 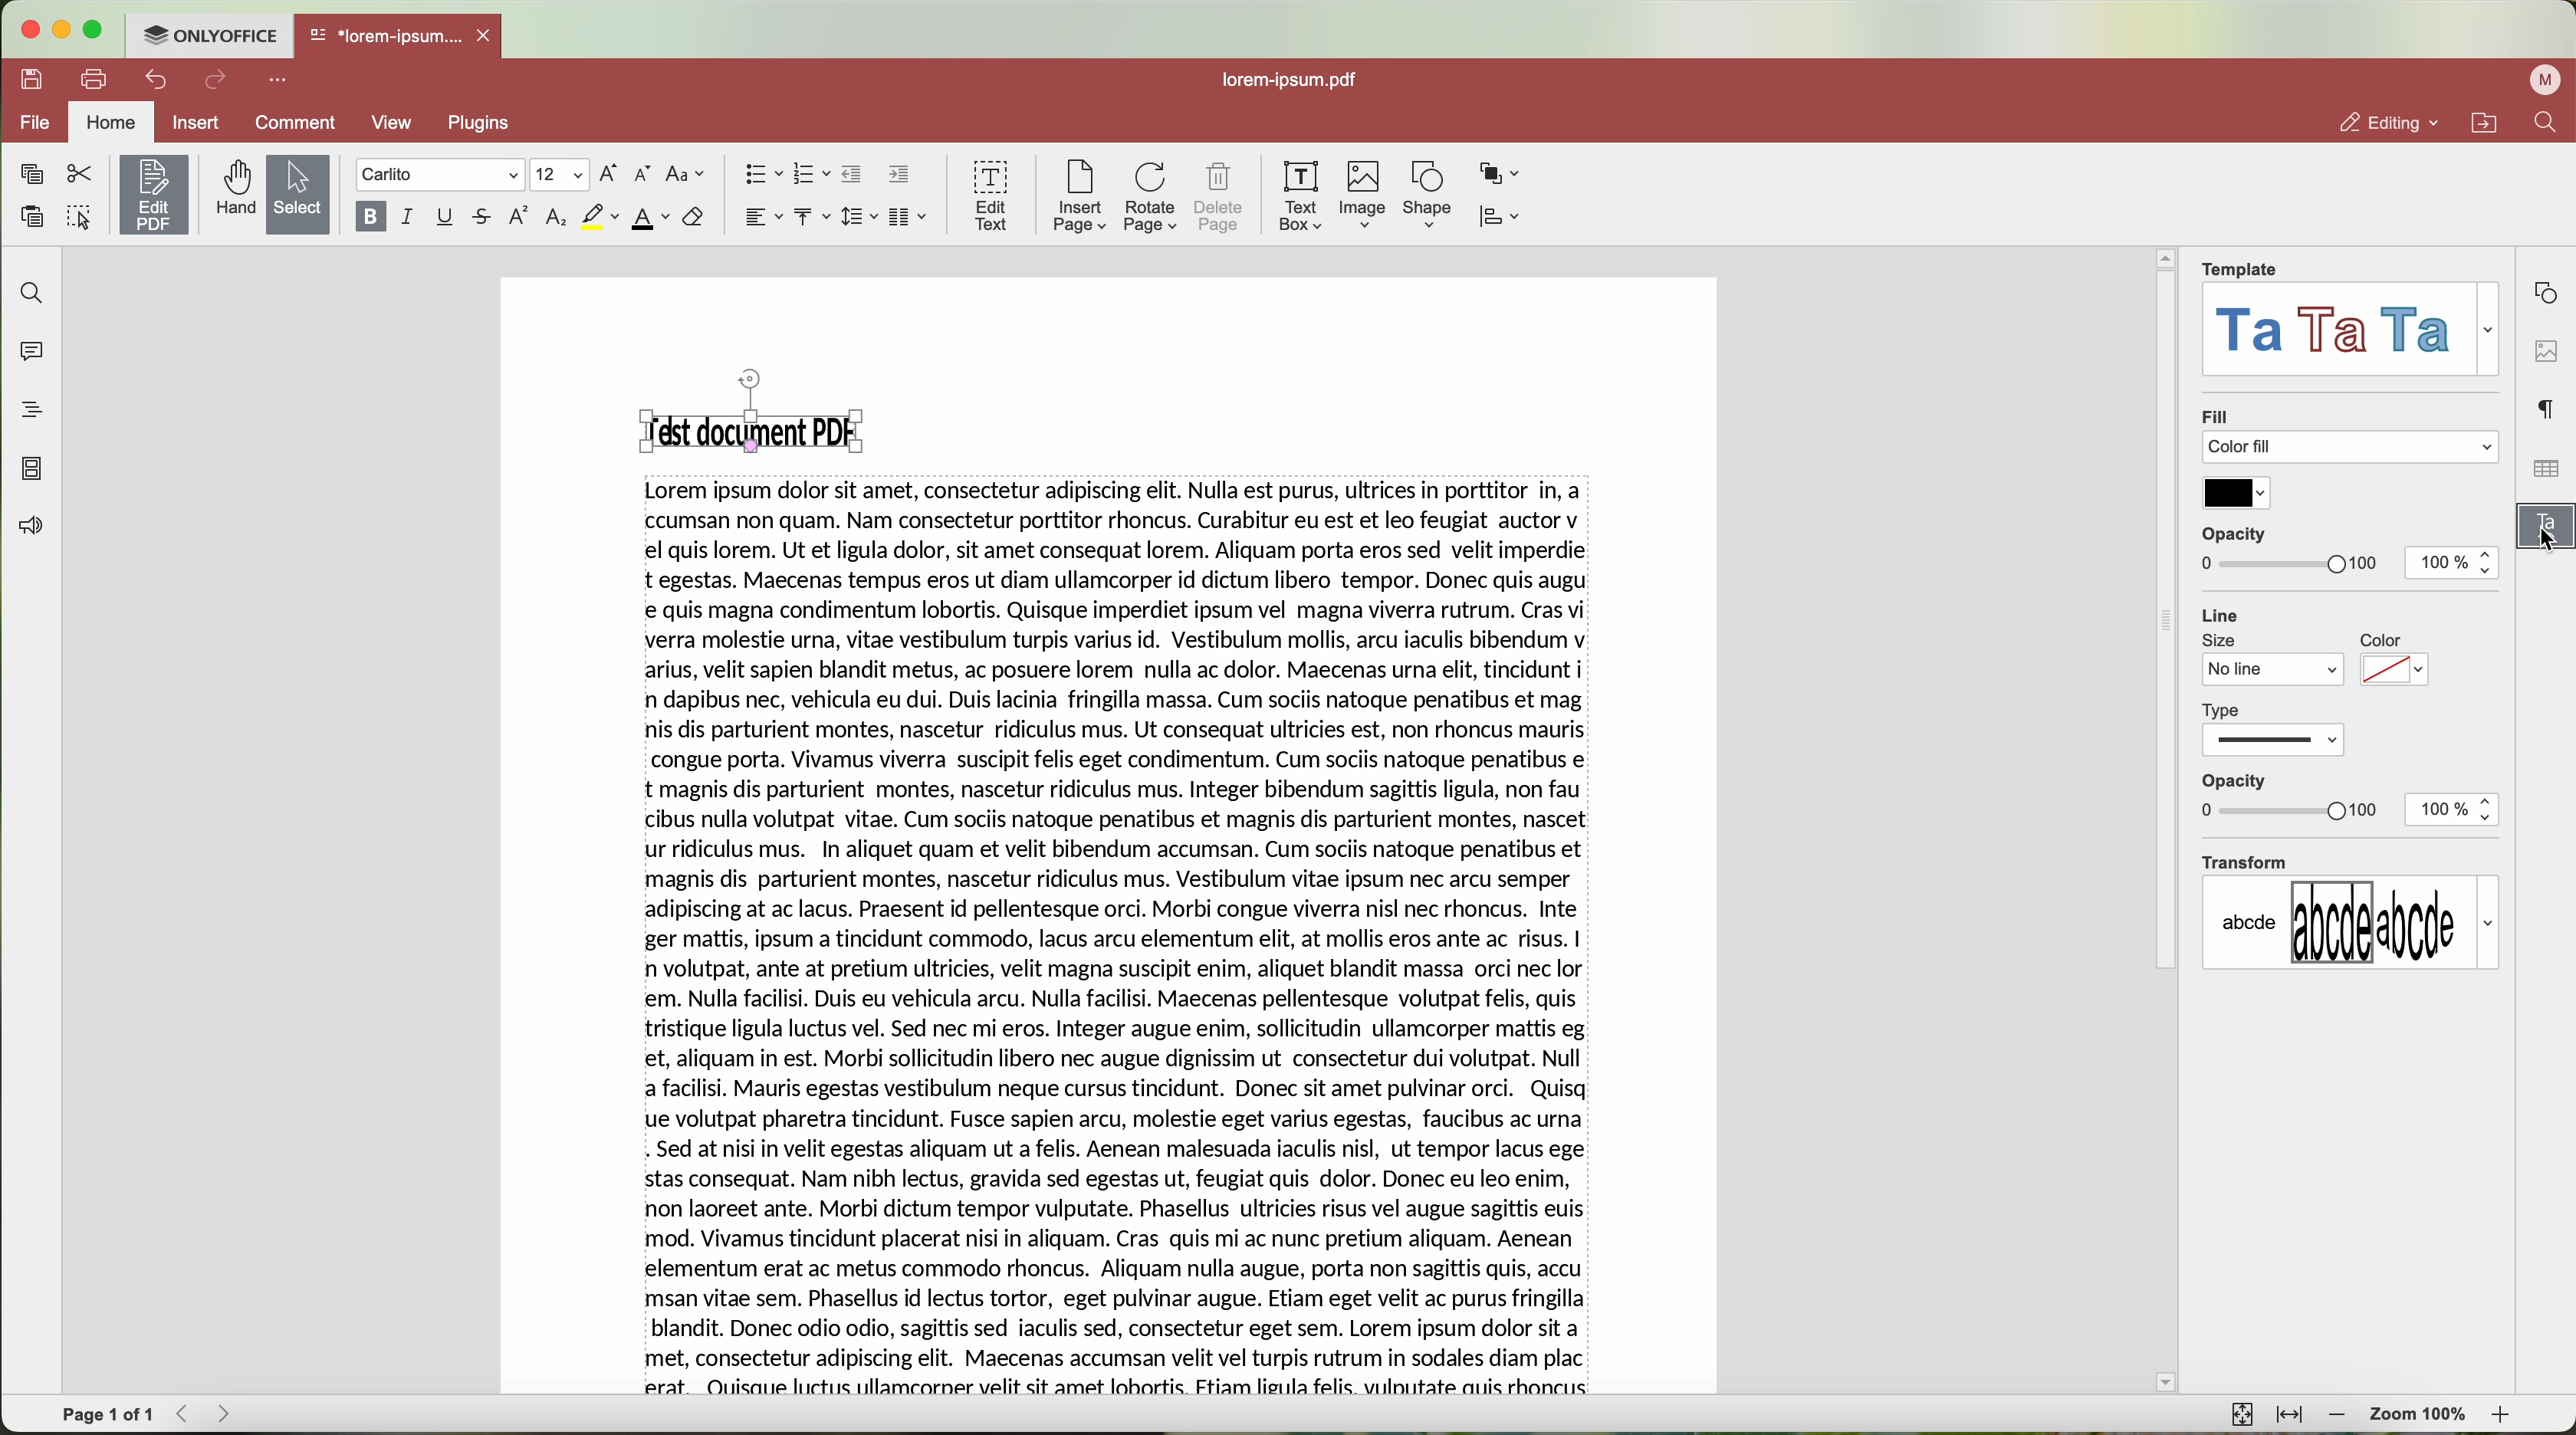 I want to click on select all, so click(x=79, y=215).